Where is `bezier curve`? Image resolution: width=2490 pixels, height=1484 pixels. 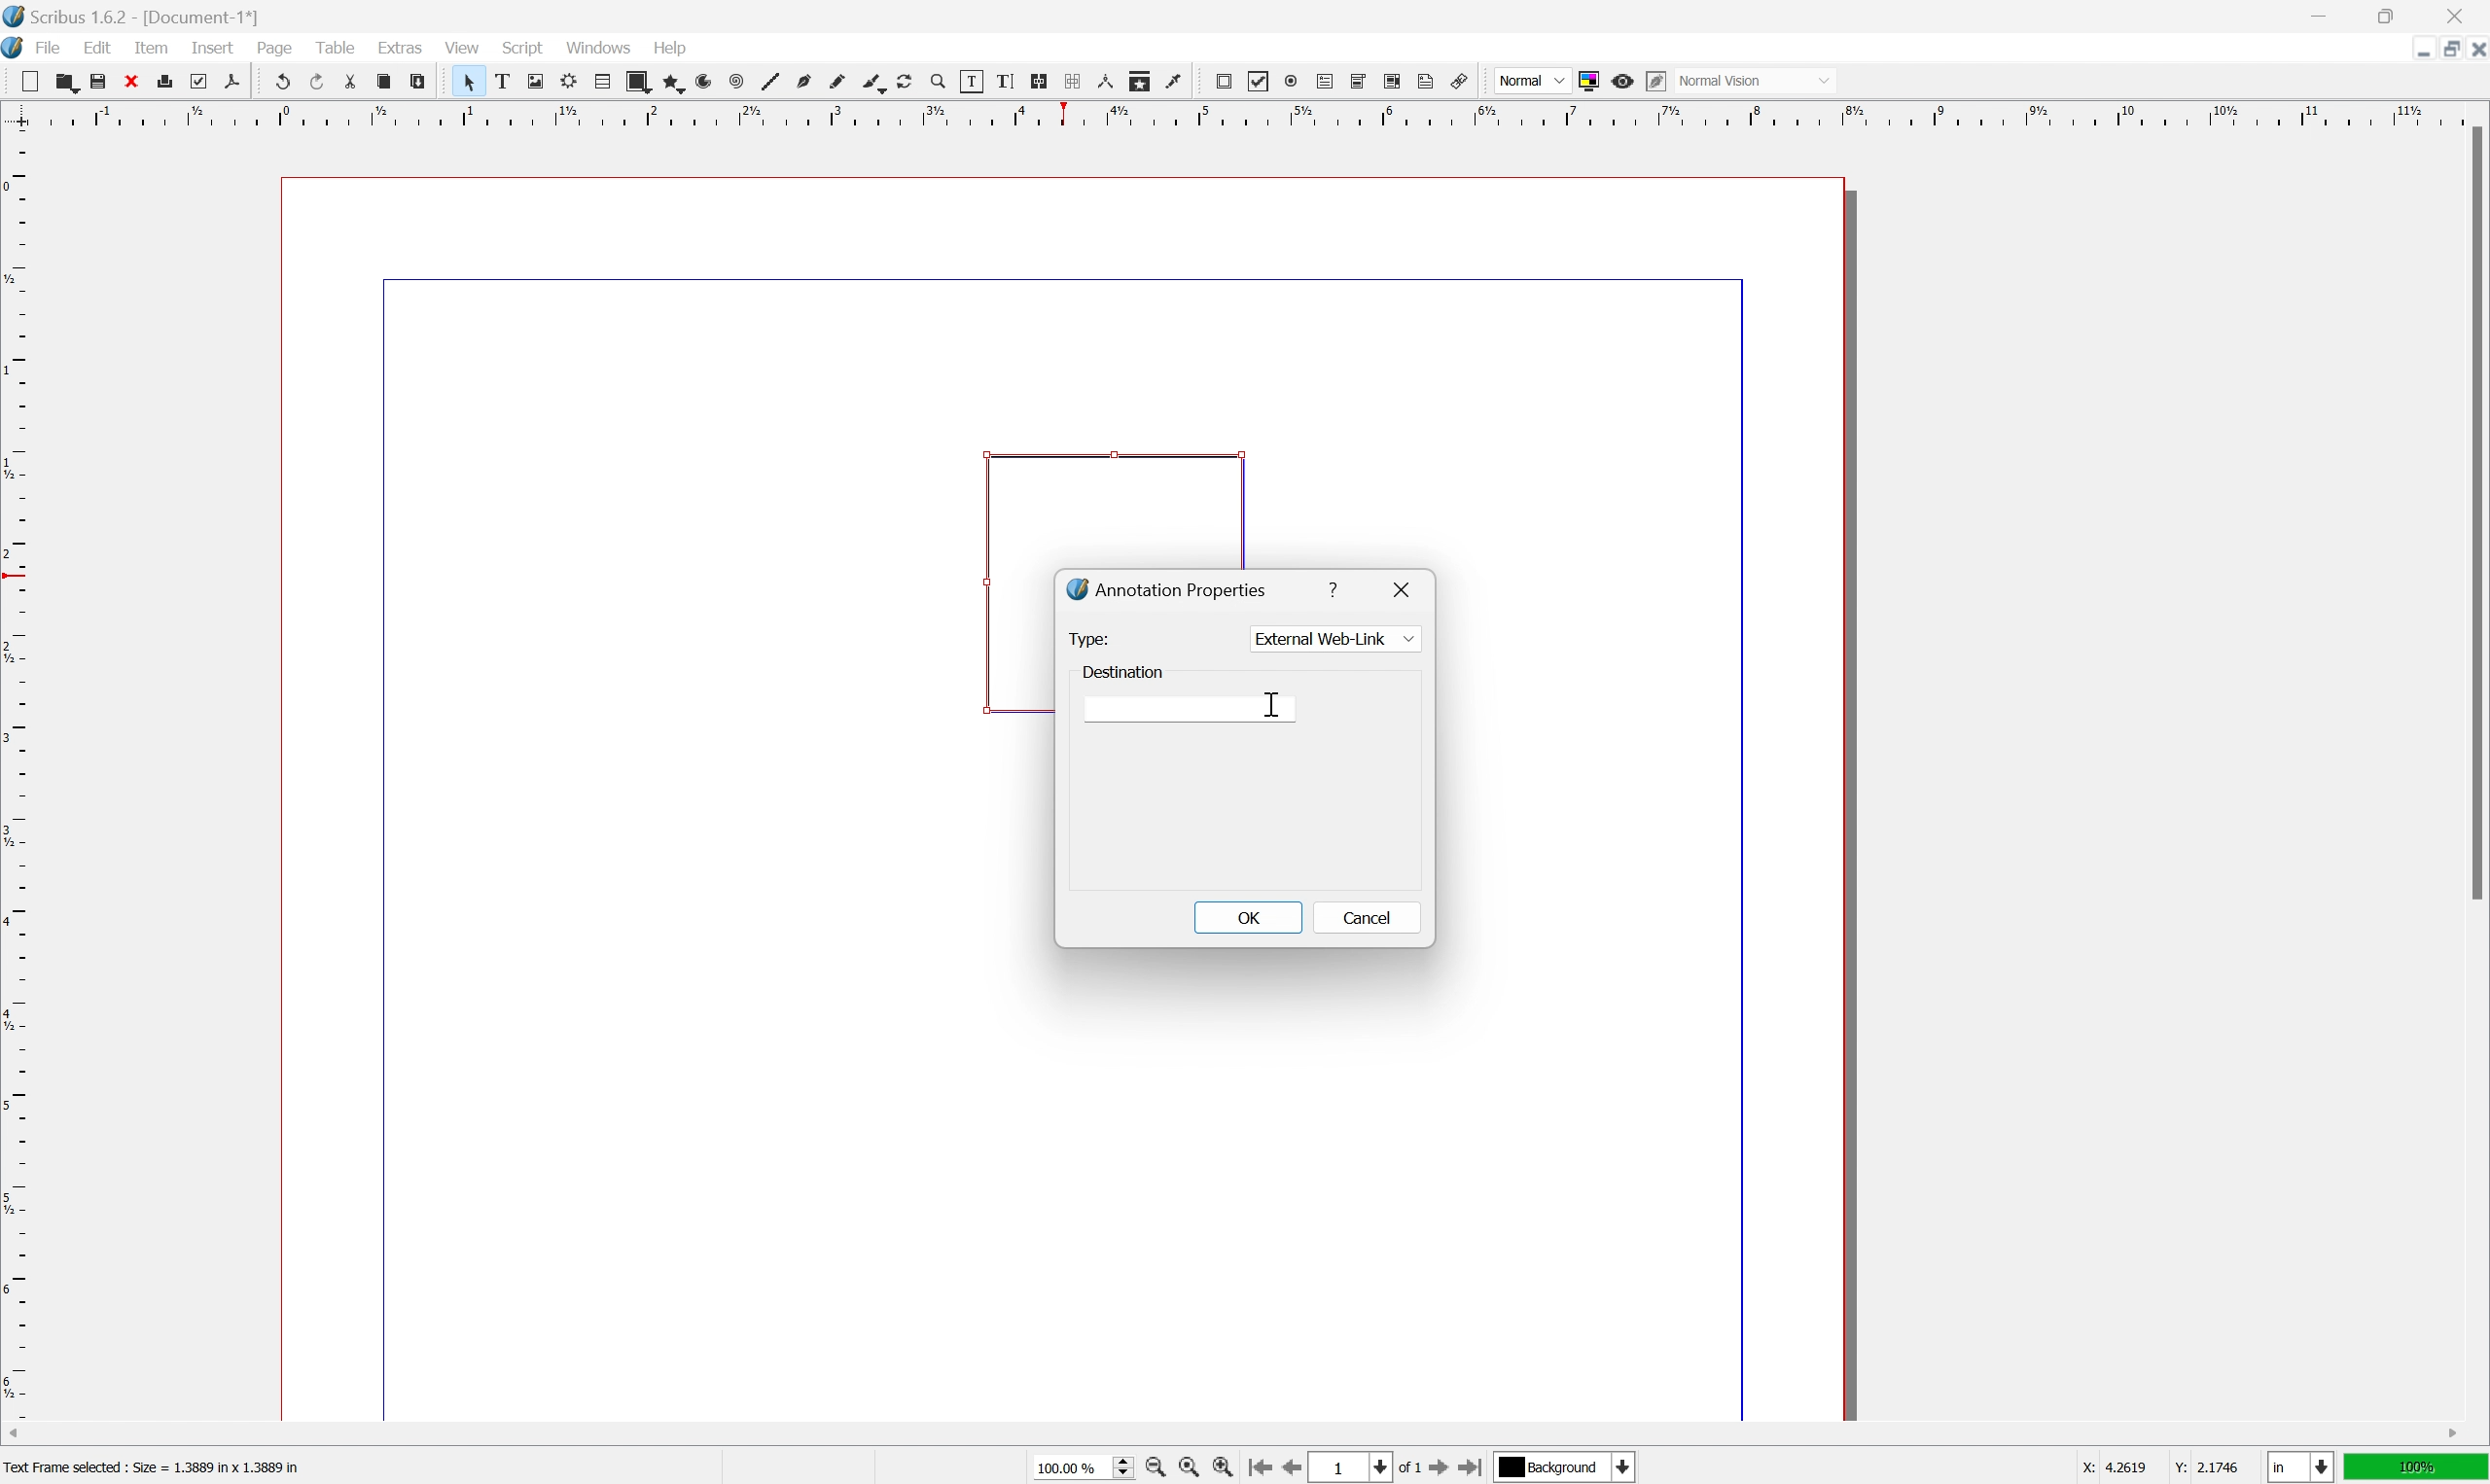
bezier curve is located at coordinates (804, 82).